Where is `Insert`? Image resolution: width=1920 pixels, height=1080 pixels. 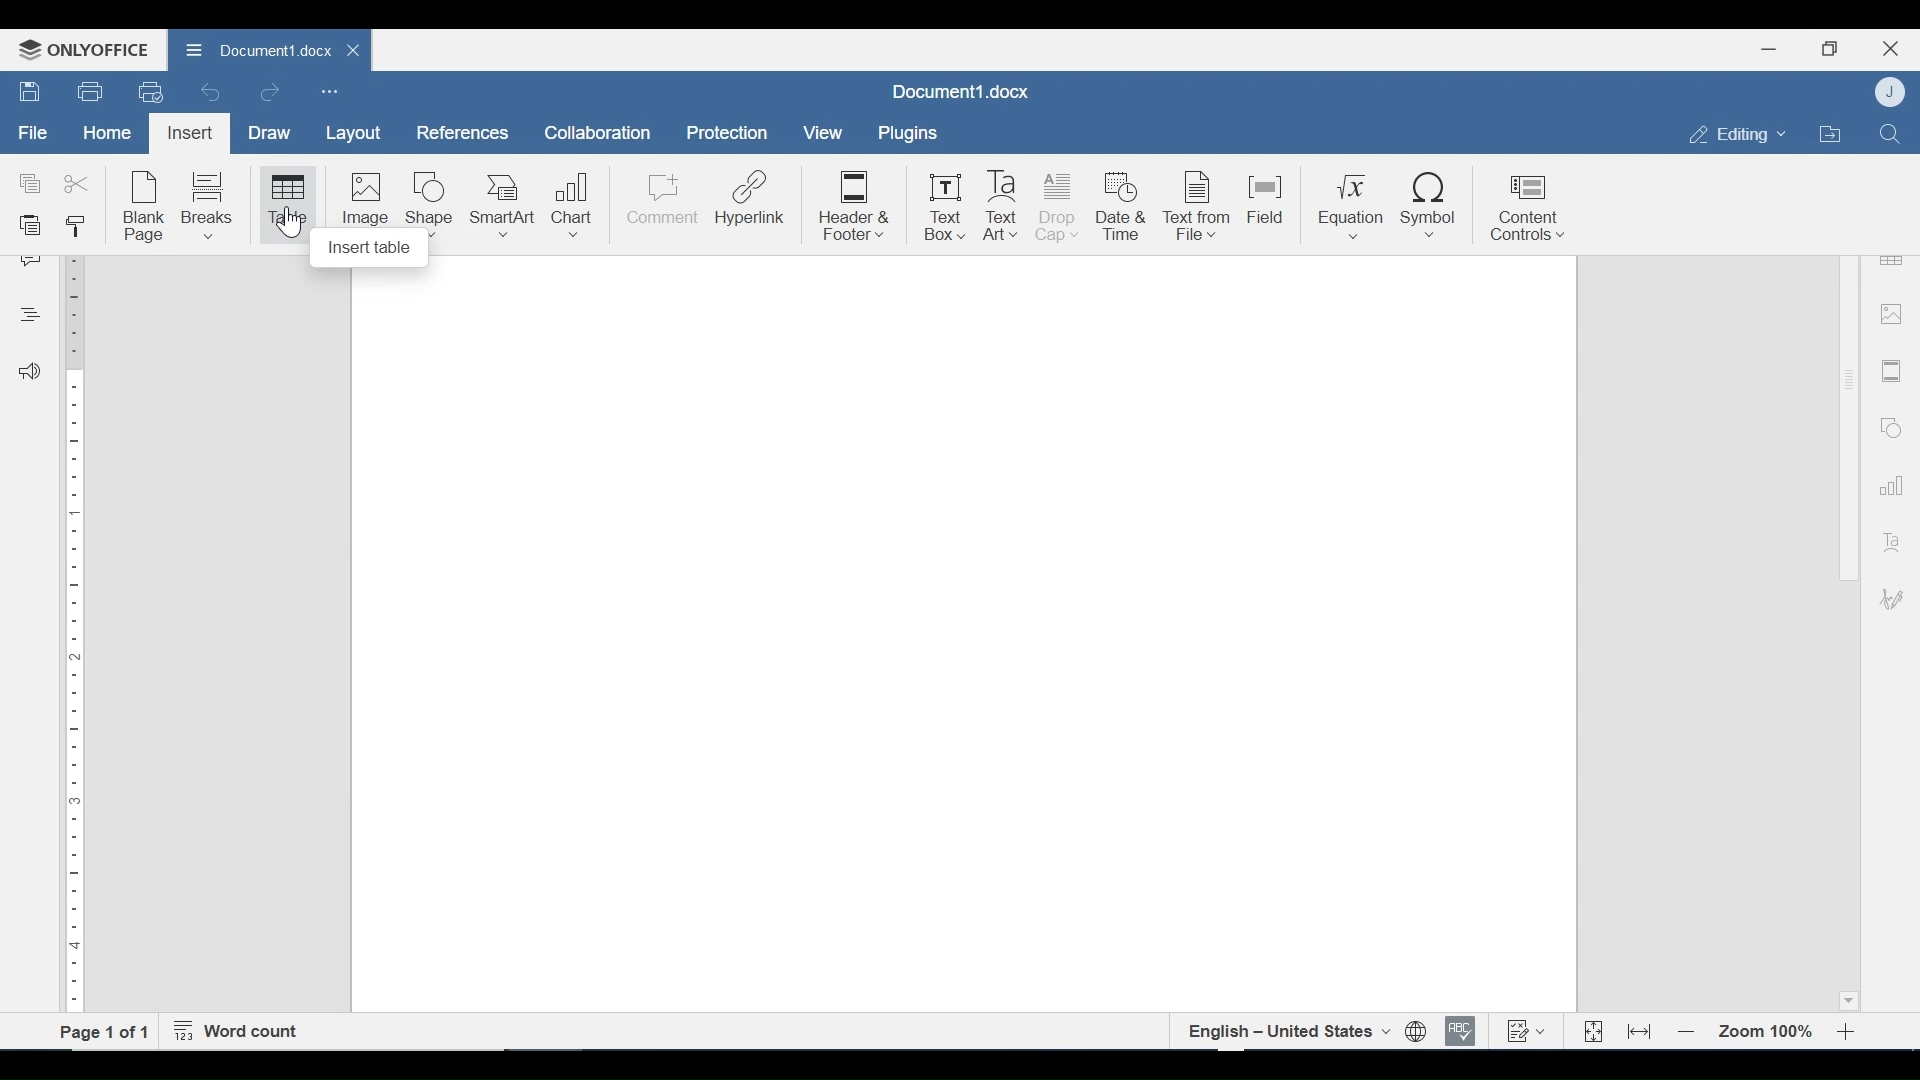 Insert is located at coordinates (188, 133).